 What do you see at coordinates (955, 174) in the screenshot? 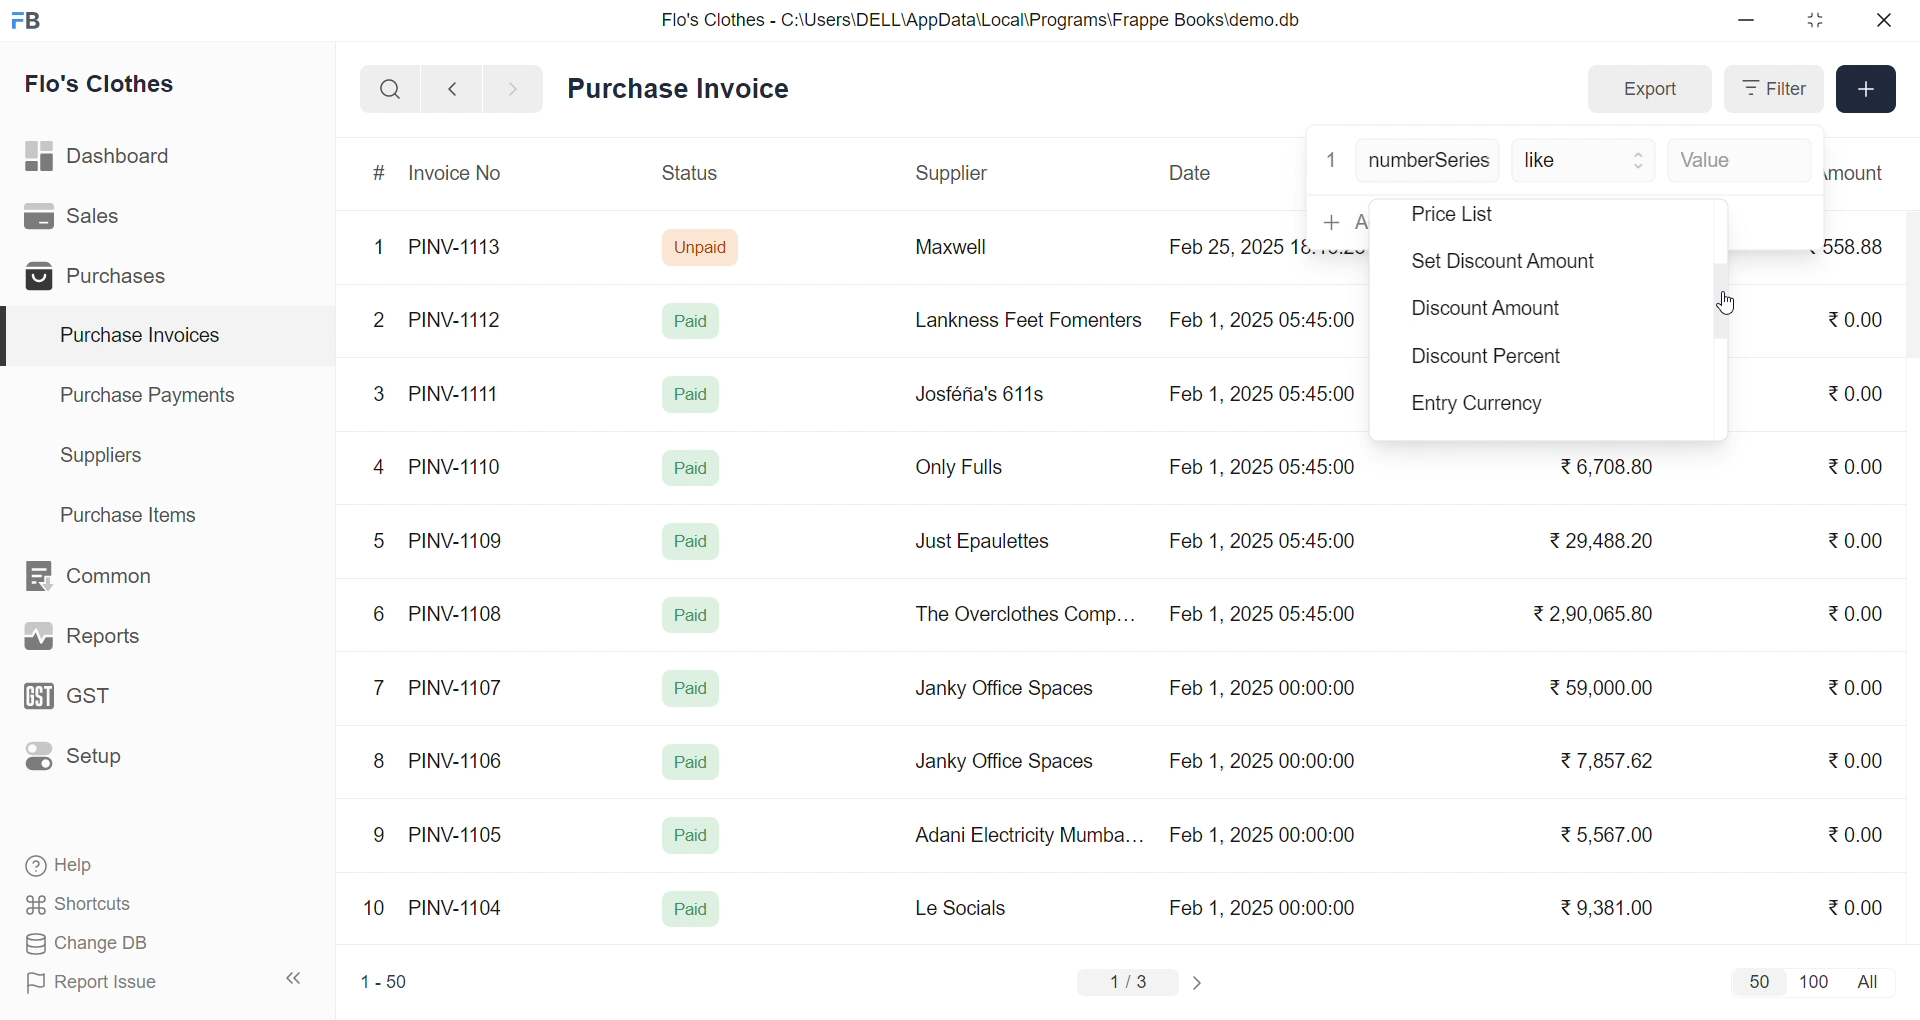
I see `Supplier` at bounding box center [955, 174].